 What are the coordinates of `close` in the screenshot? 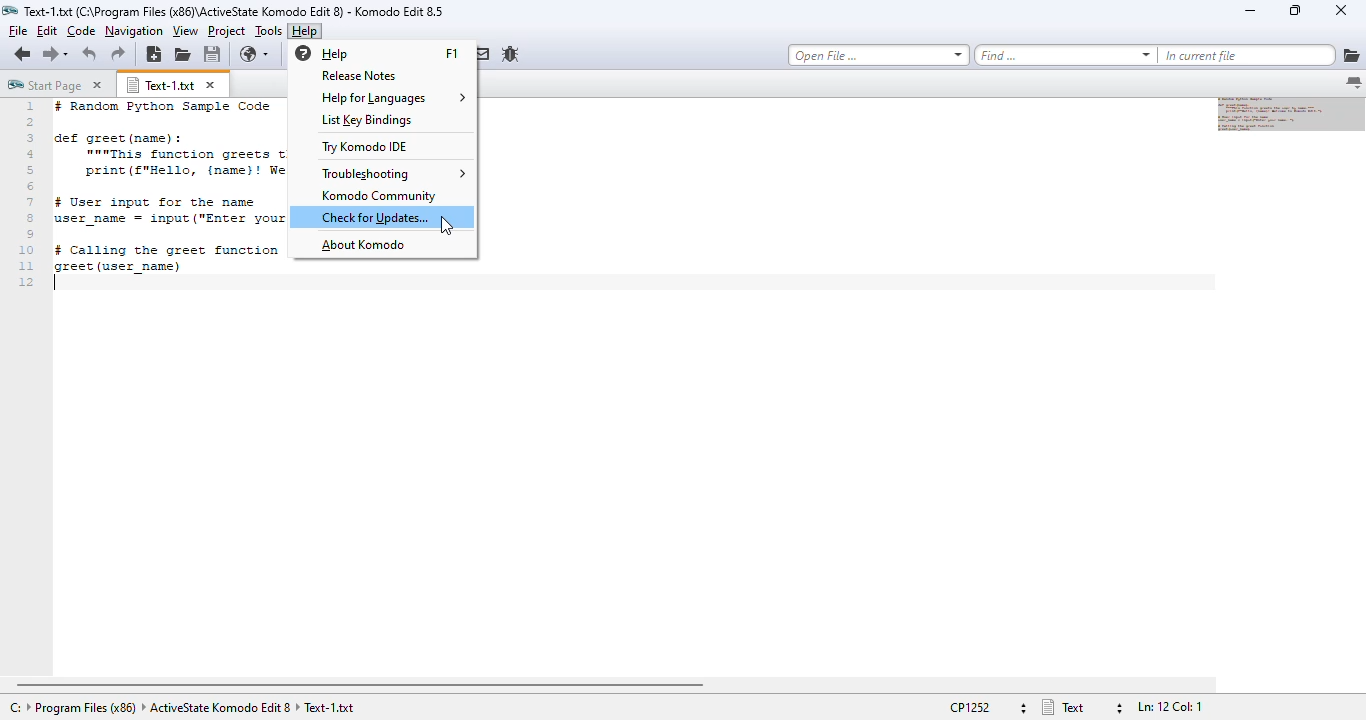 It's located at (1341, 10).